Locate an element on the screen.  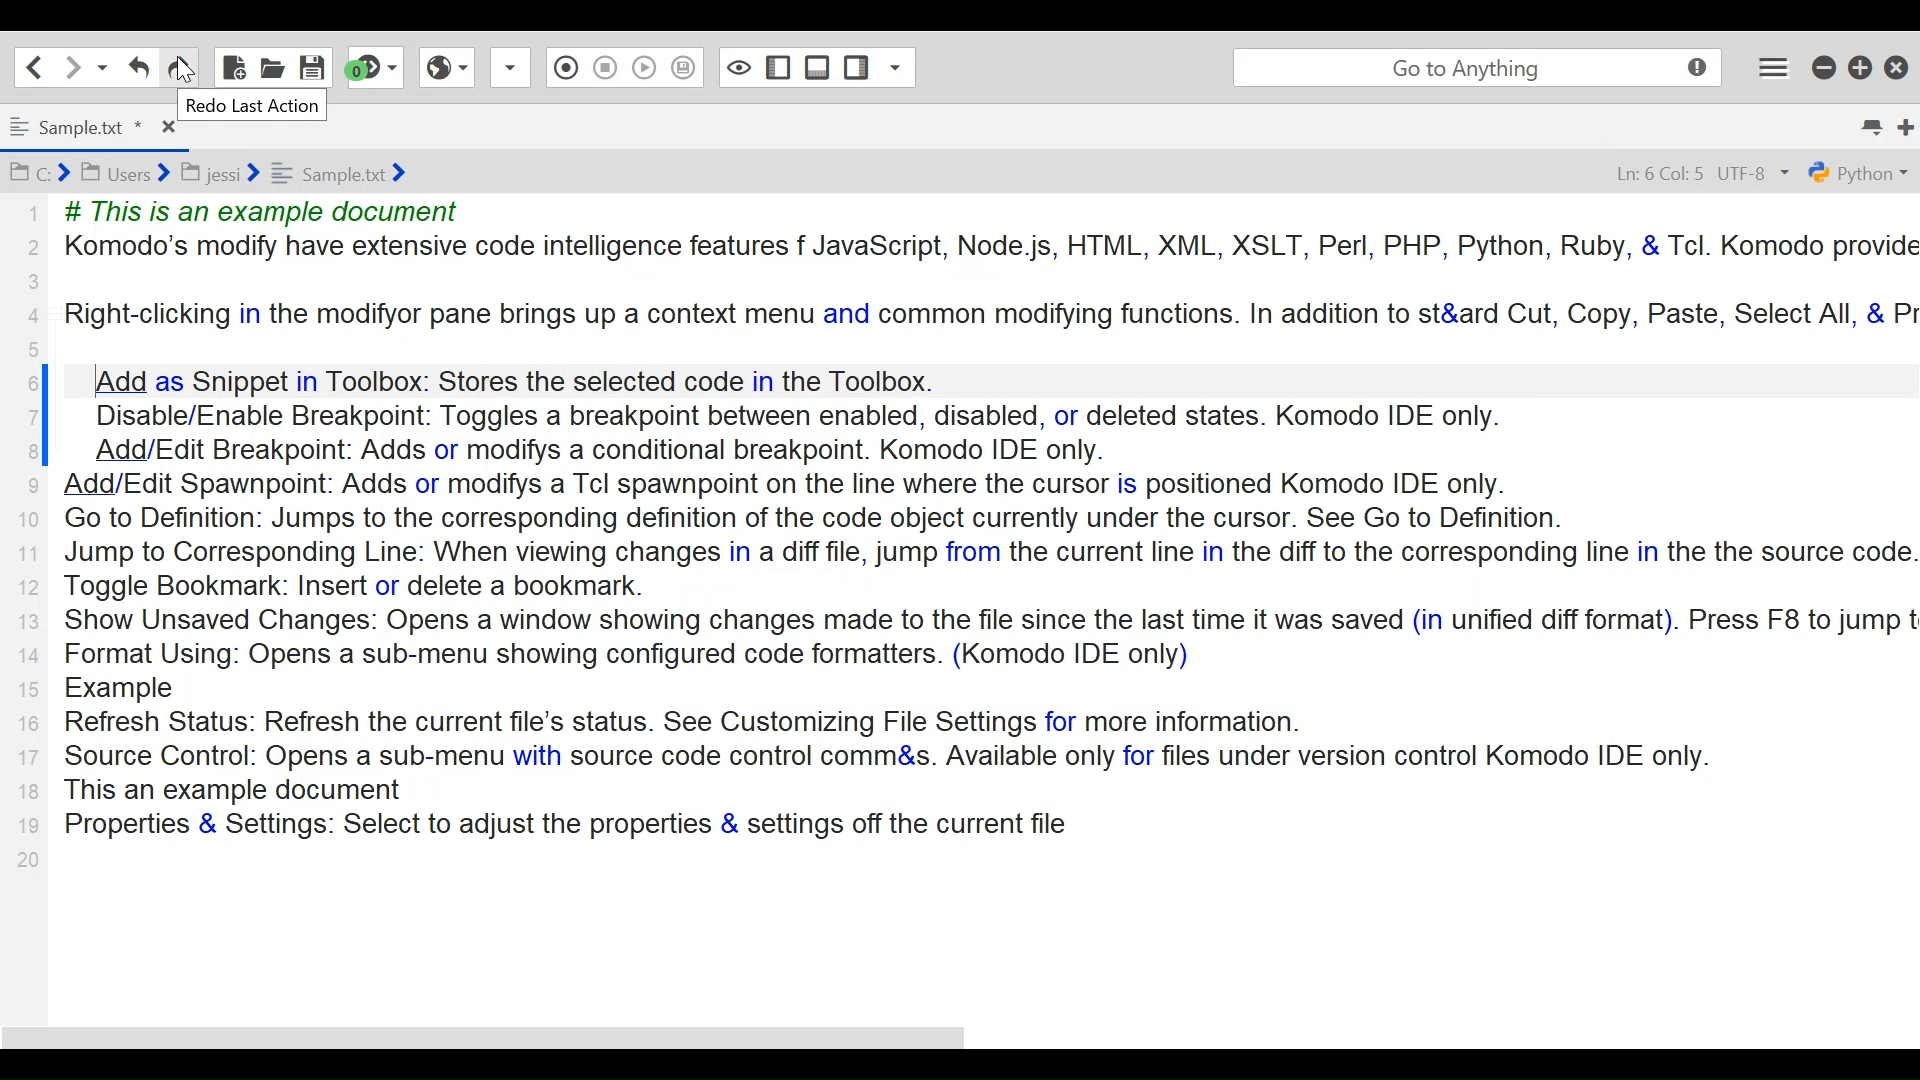
Save File is located at coordinates (313, 66).